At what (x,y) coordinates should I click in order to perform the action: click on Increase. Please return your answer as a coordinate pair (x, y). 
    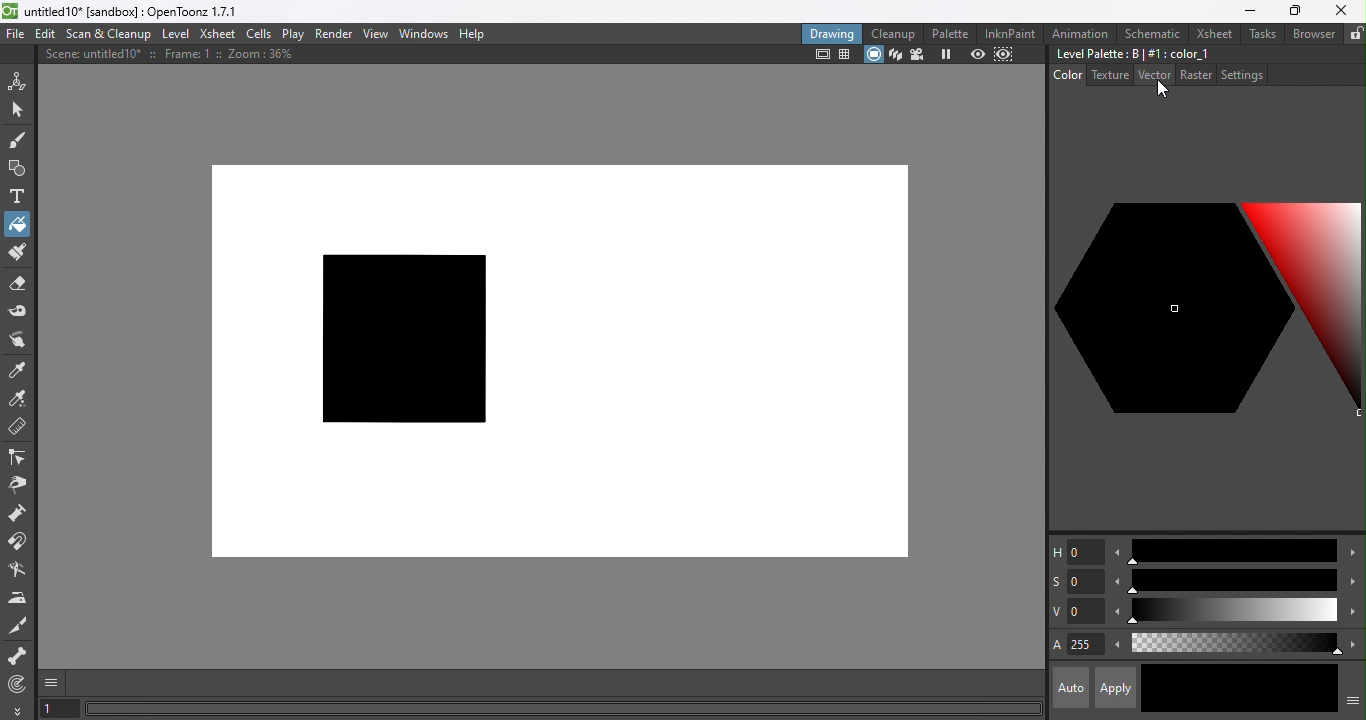
    Looking at the image, I should click on (1351, 580).